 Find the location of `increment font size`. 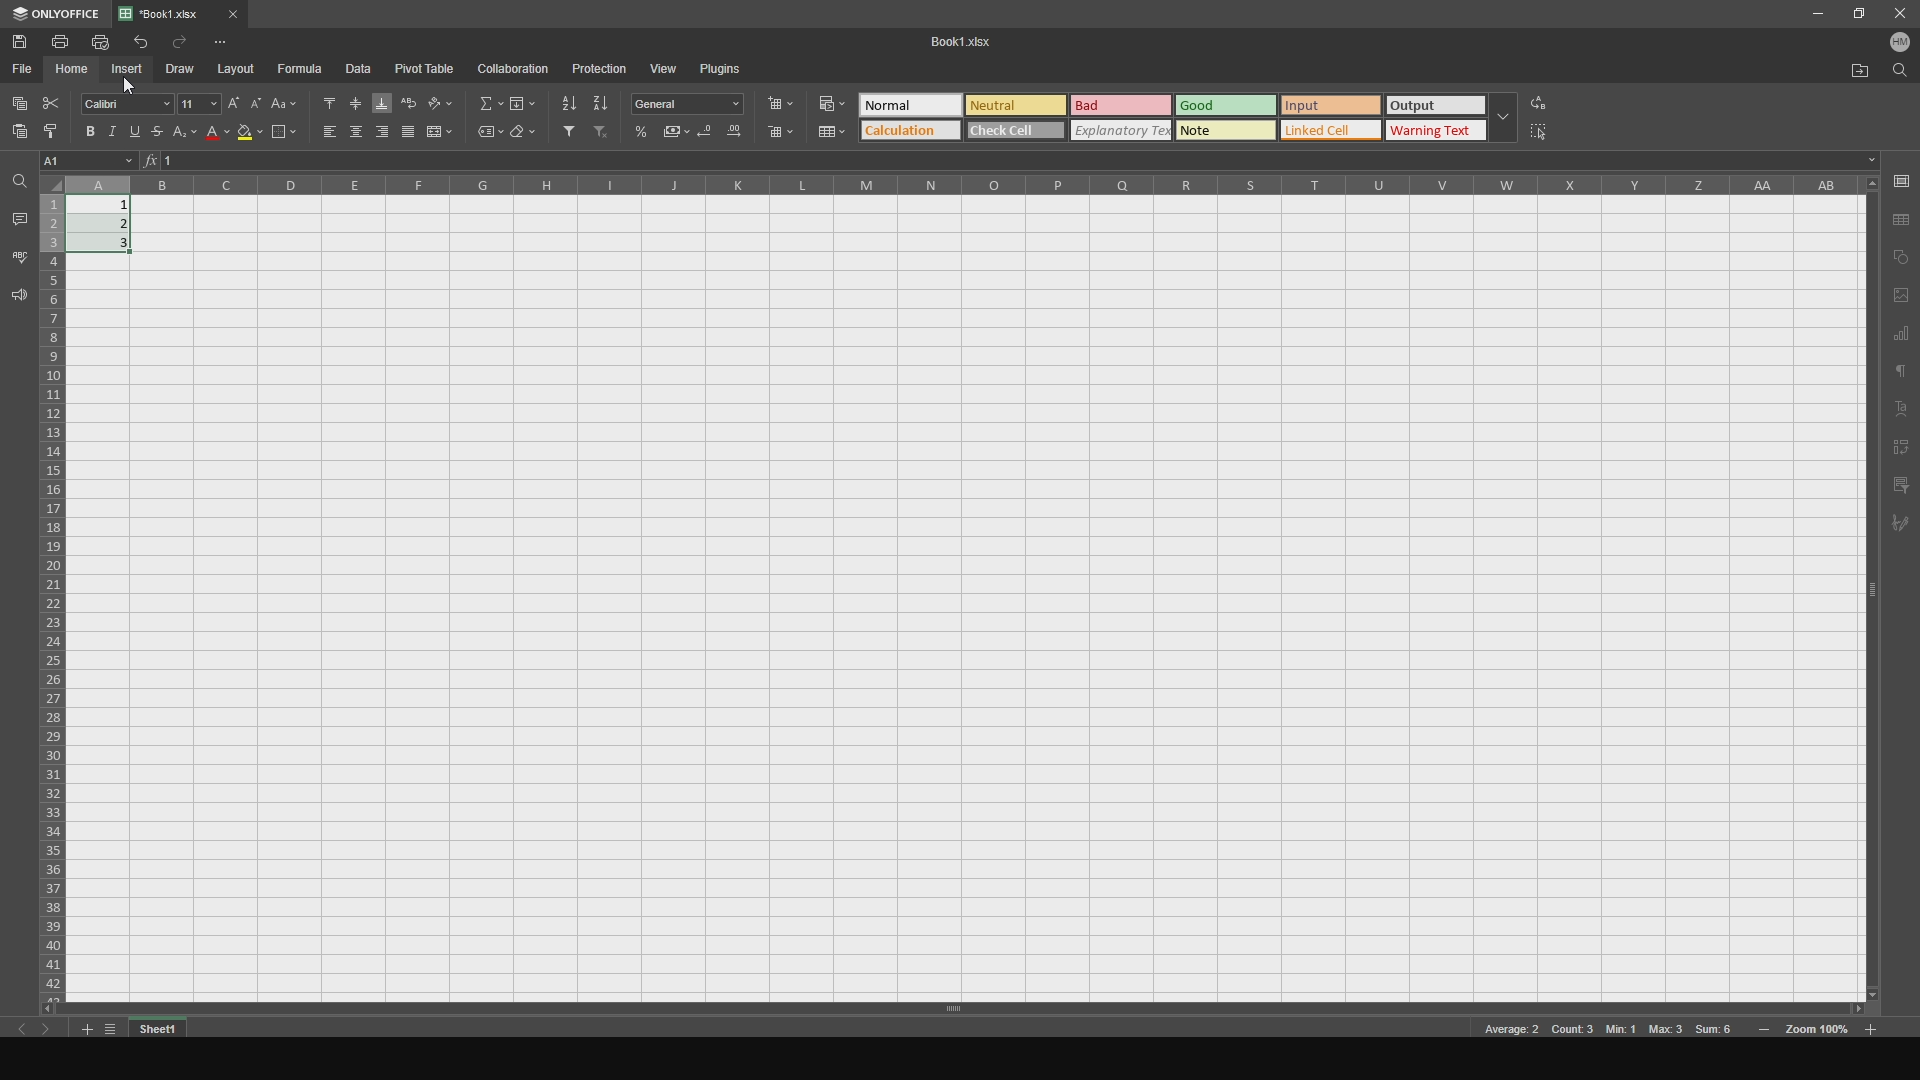

increment font size is located at coordinates (232, 100).